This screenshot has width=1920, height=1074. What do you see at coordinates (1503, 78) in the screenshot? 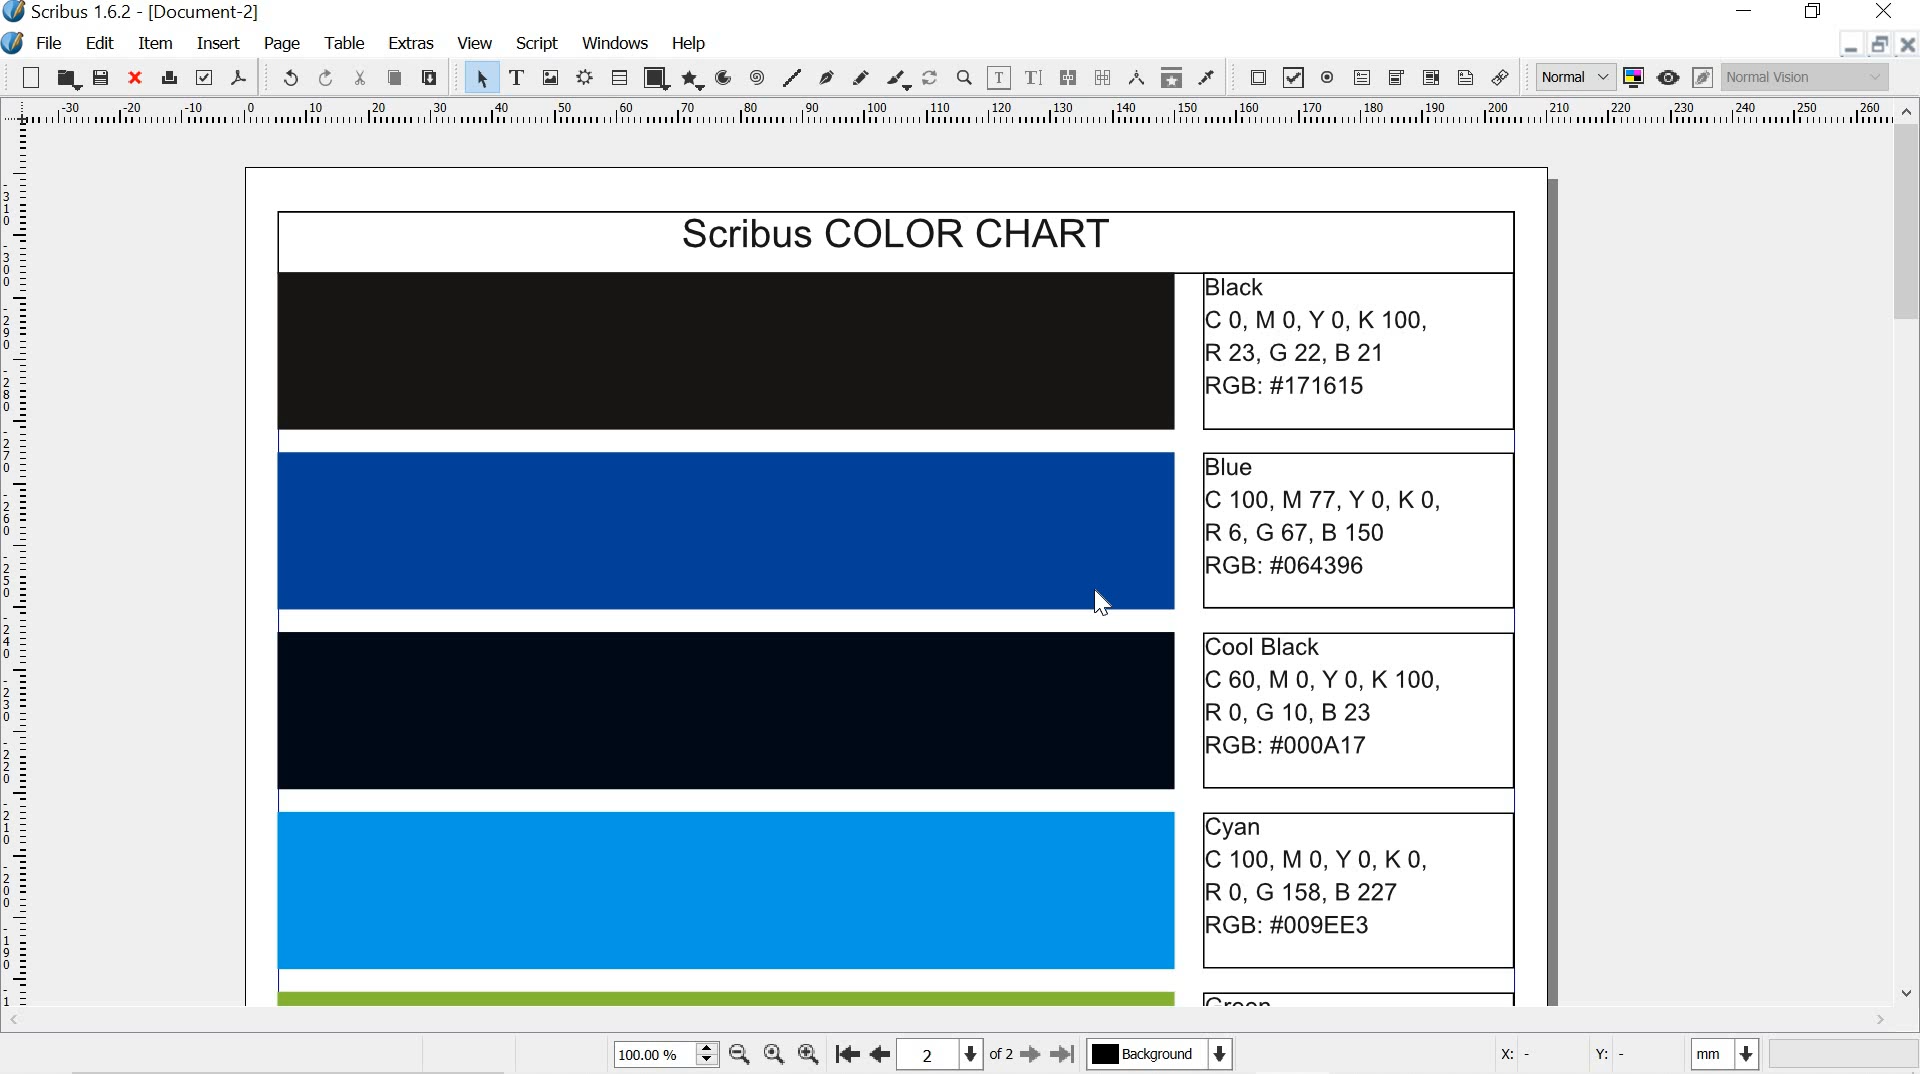
I see `link annotation` at bounding box center [1503, 78].